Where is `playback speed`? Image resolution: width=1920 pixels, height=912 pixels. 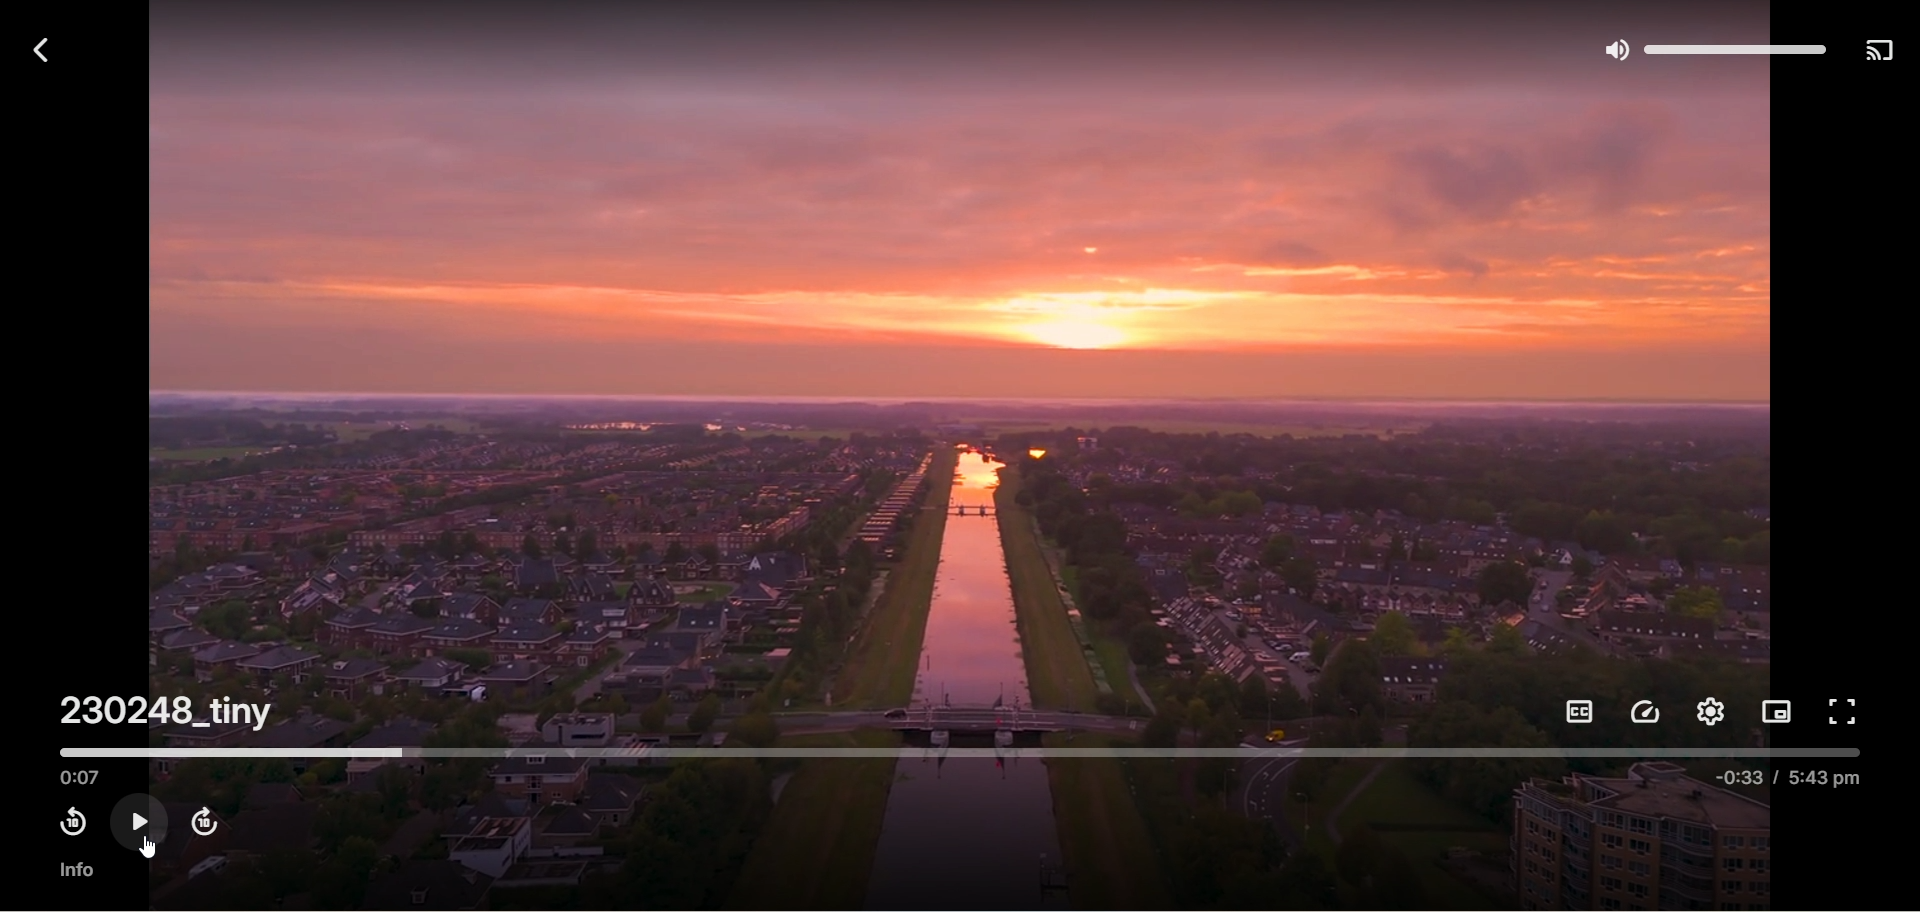
playback speed is located at coordinates (1646, 713).